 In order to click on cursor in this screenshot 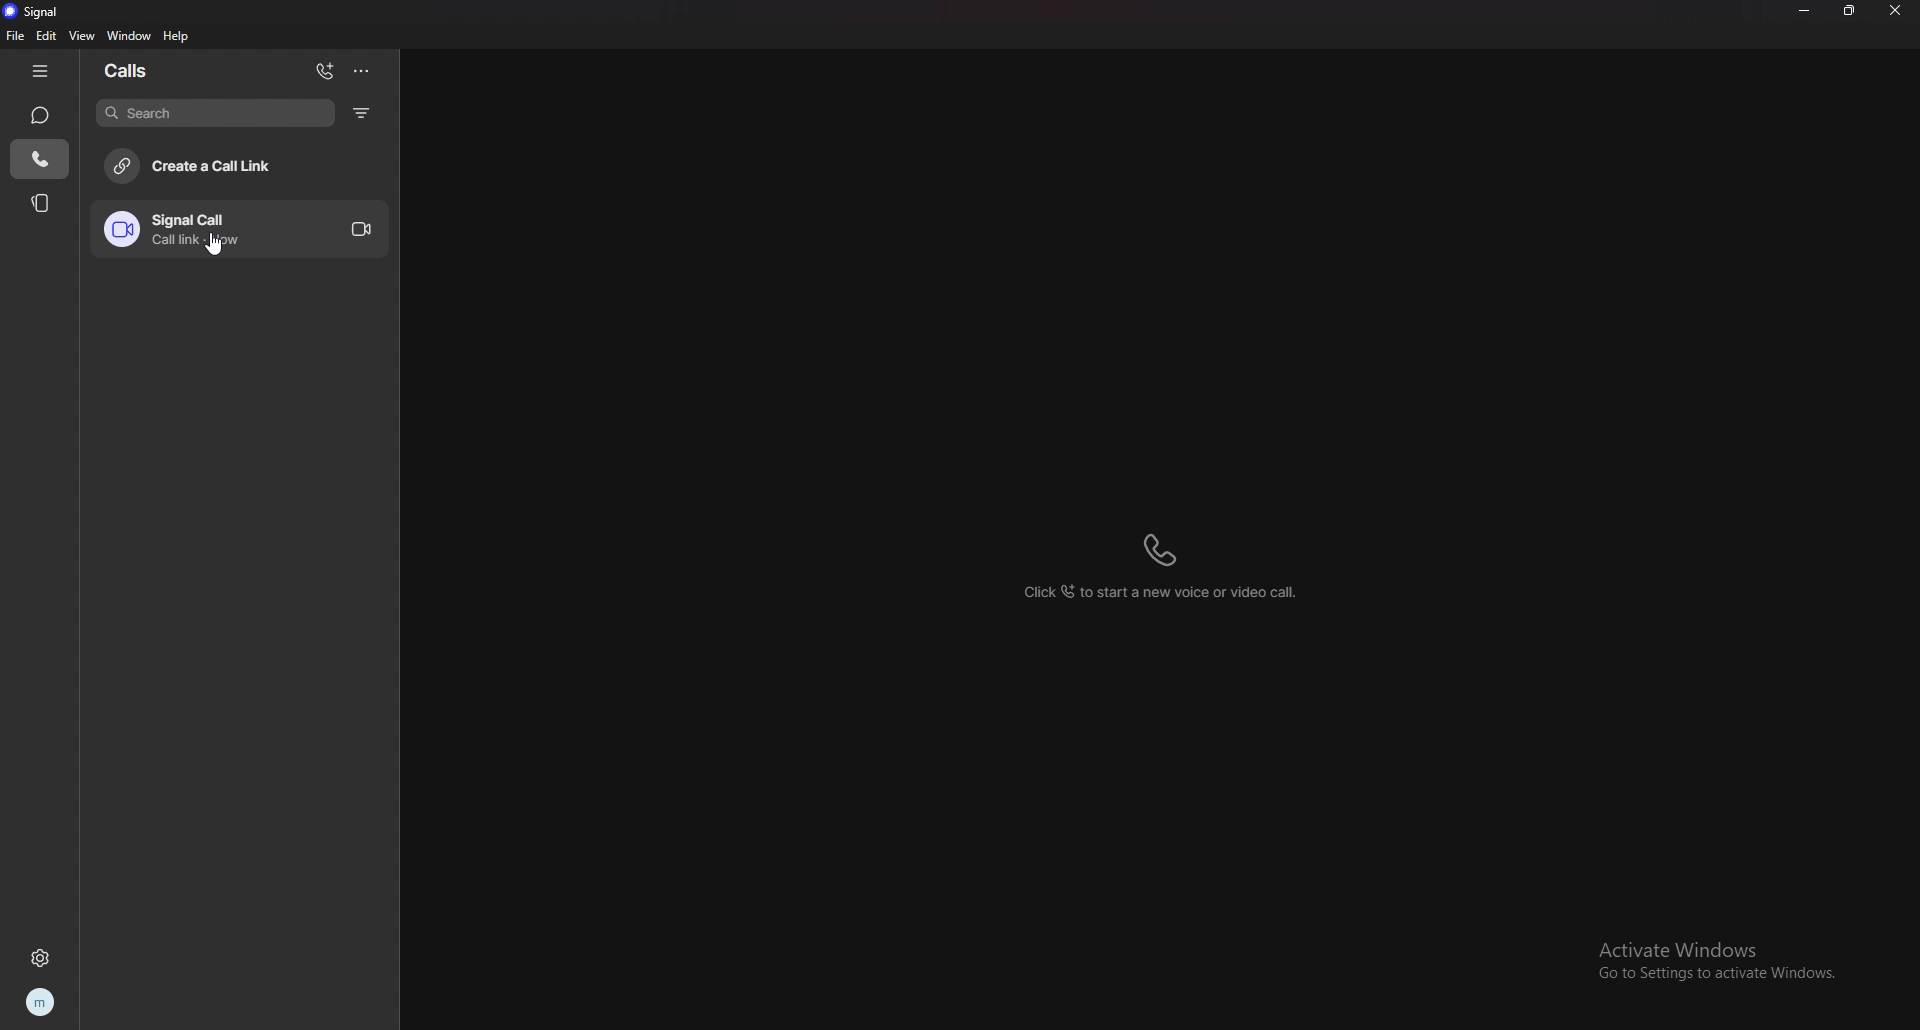, I will do `click(214, 247)`.